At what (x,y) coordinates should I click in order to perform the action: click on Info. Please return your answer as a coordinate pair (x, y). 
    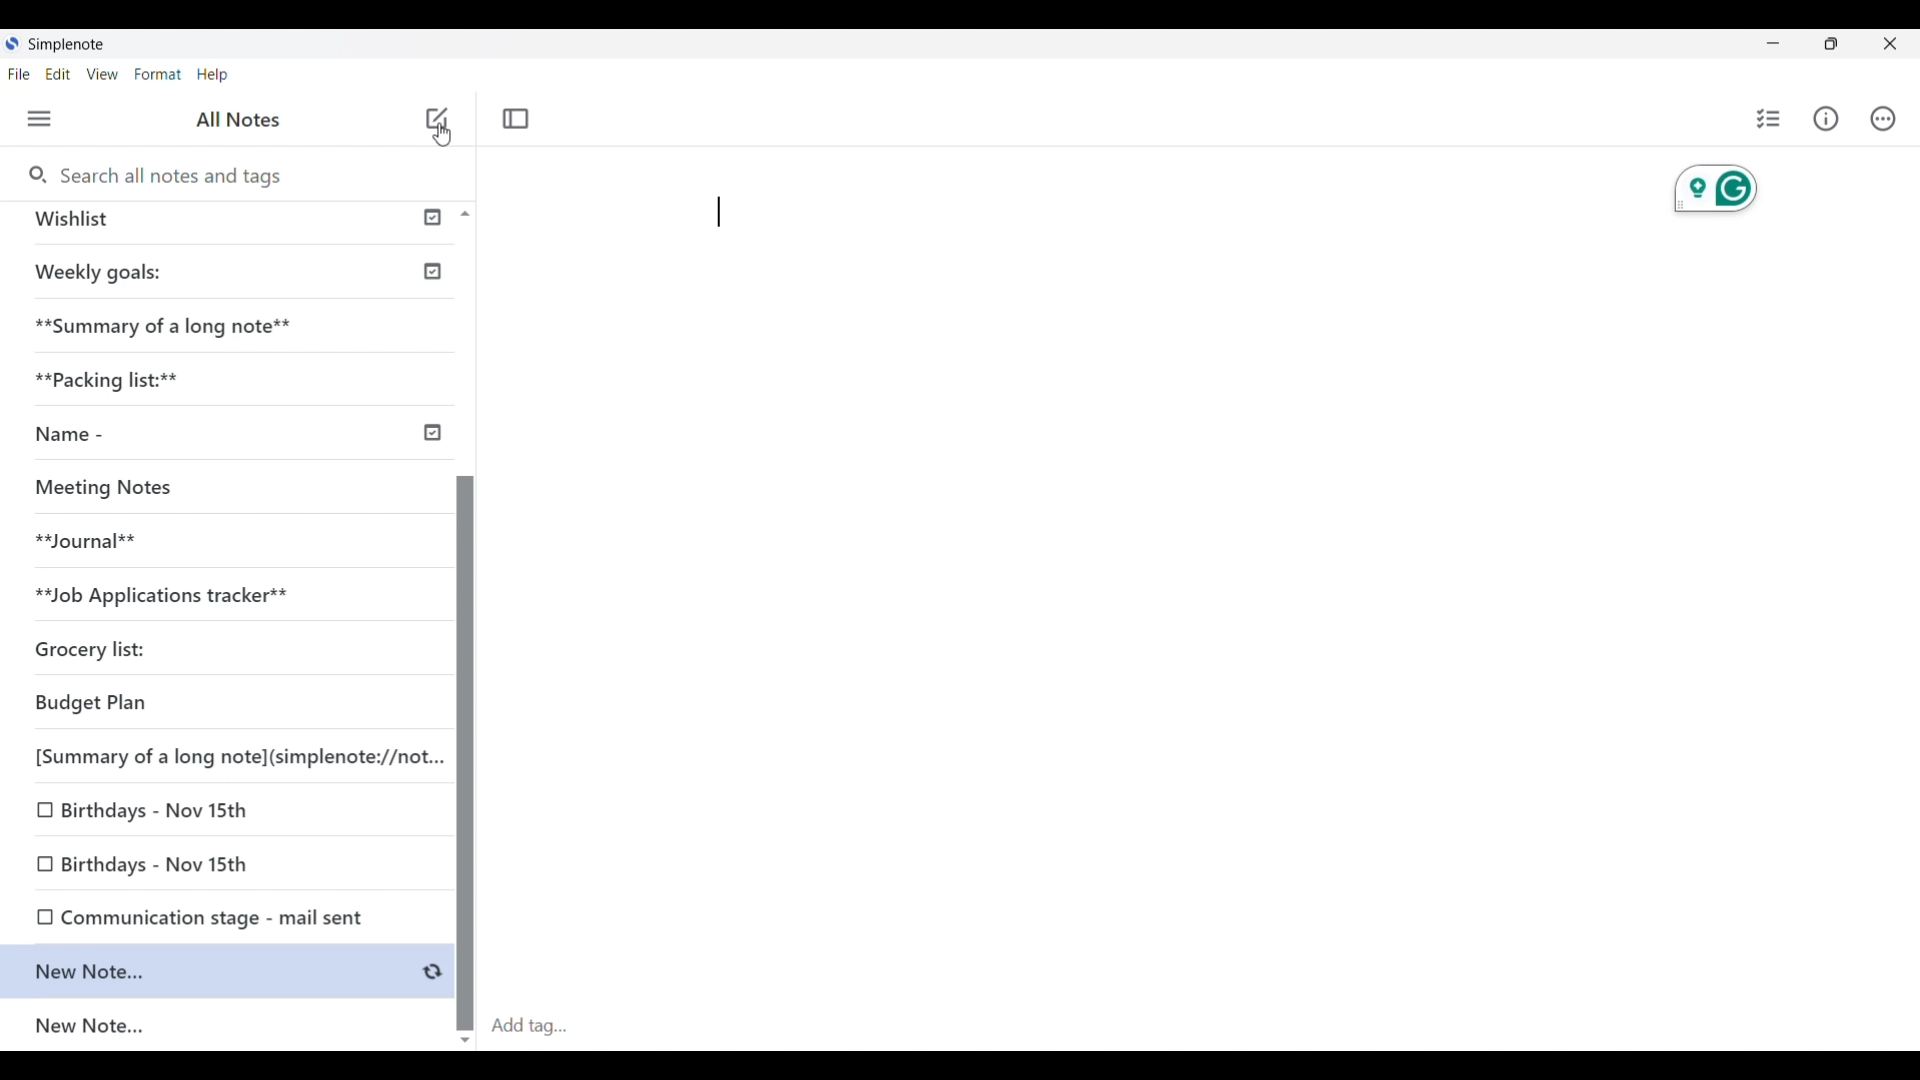
    Looking at the image, I should click on (1826, 119).